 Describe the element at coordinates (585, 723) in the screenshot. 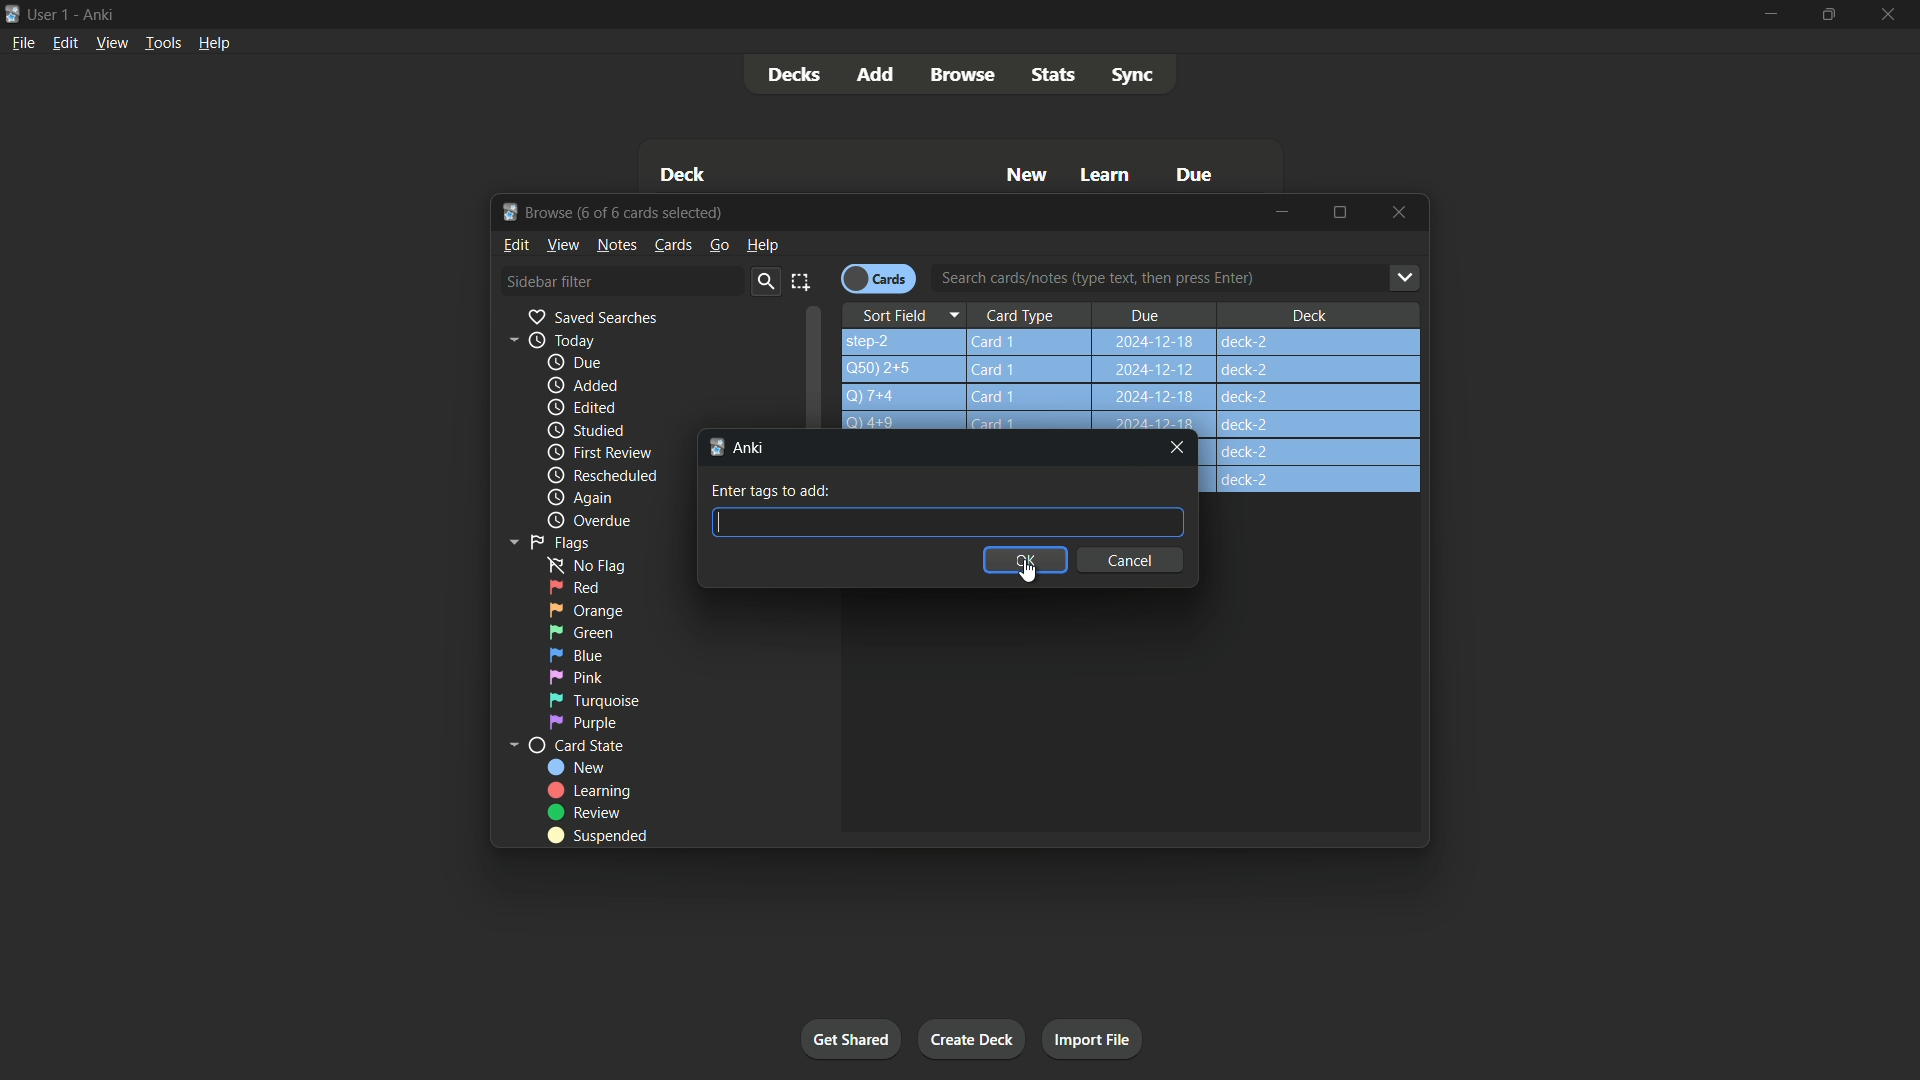

I see `Purple` at that location.